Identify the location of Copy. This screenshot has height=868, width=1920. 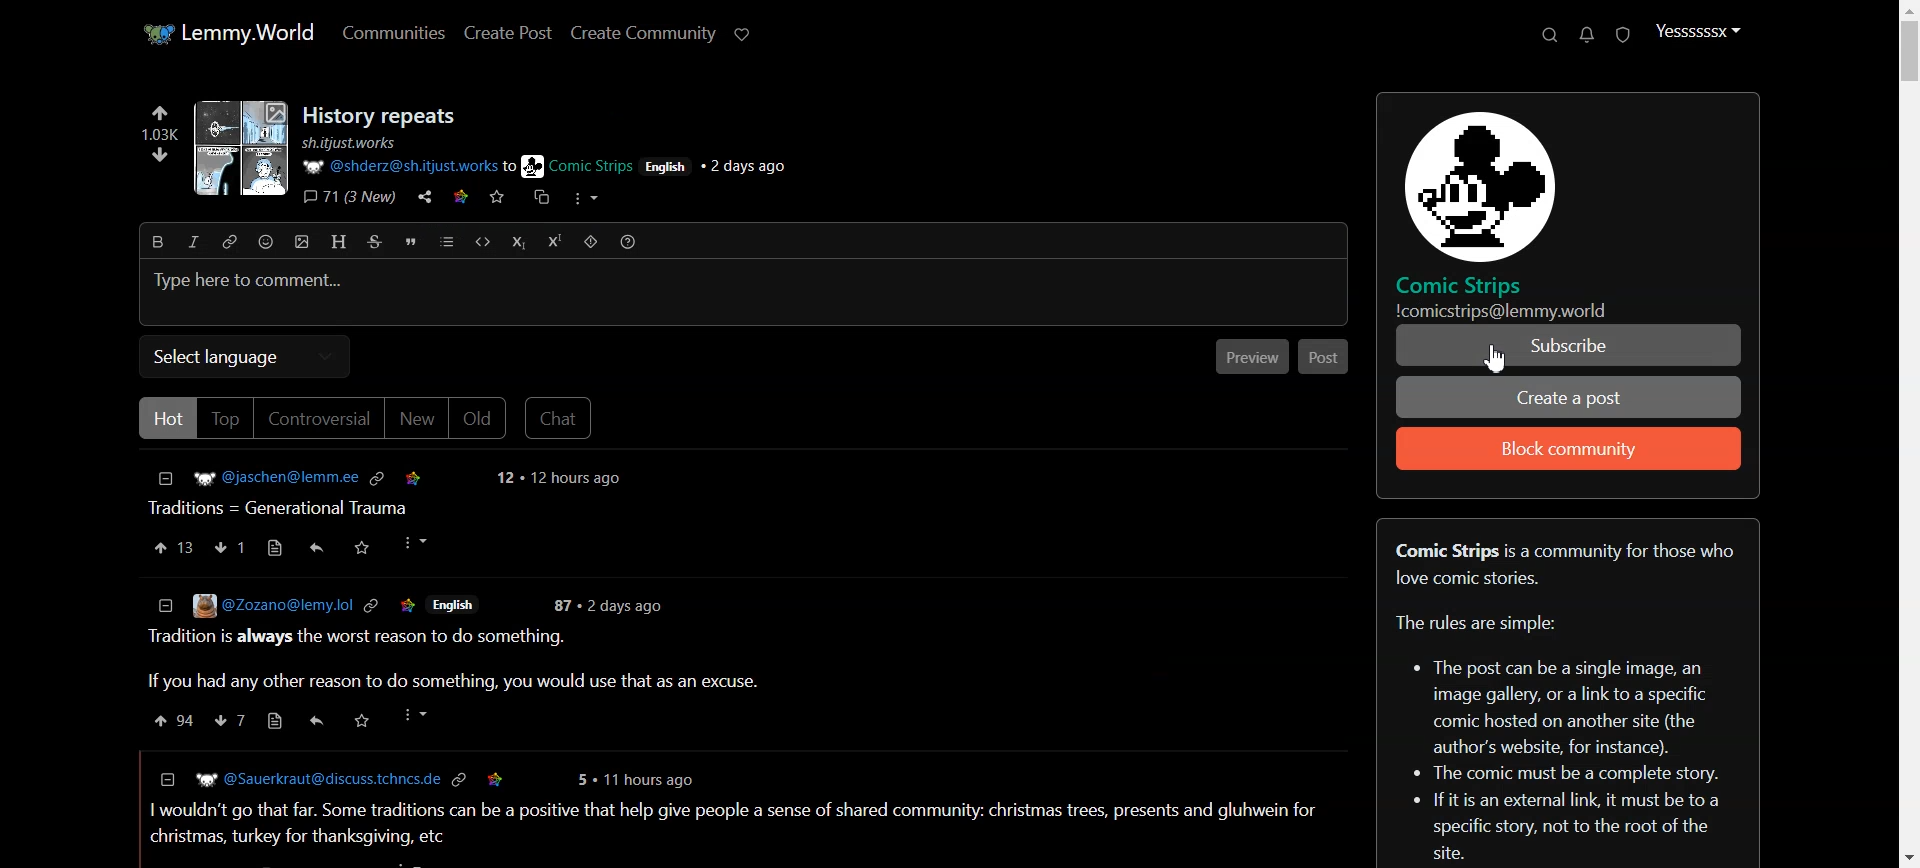
(538, 201).